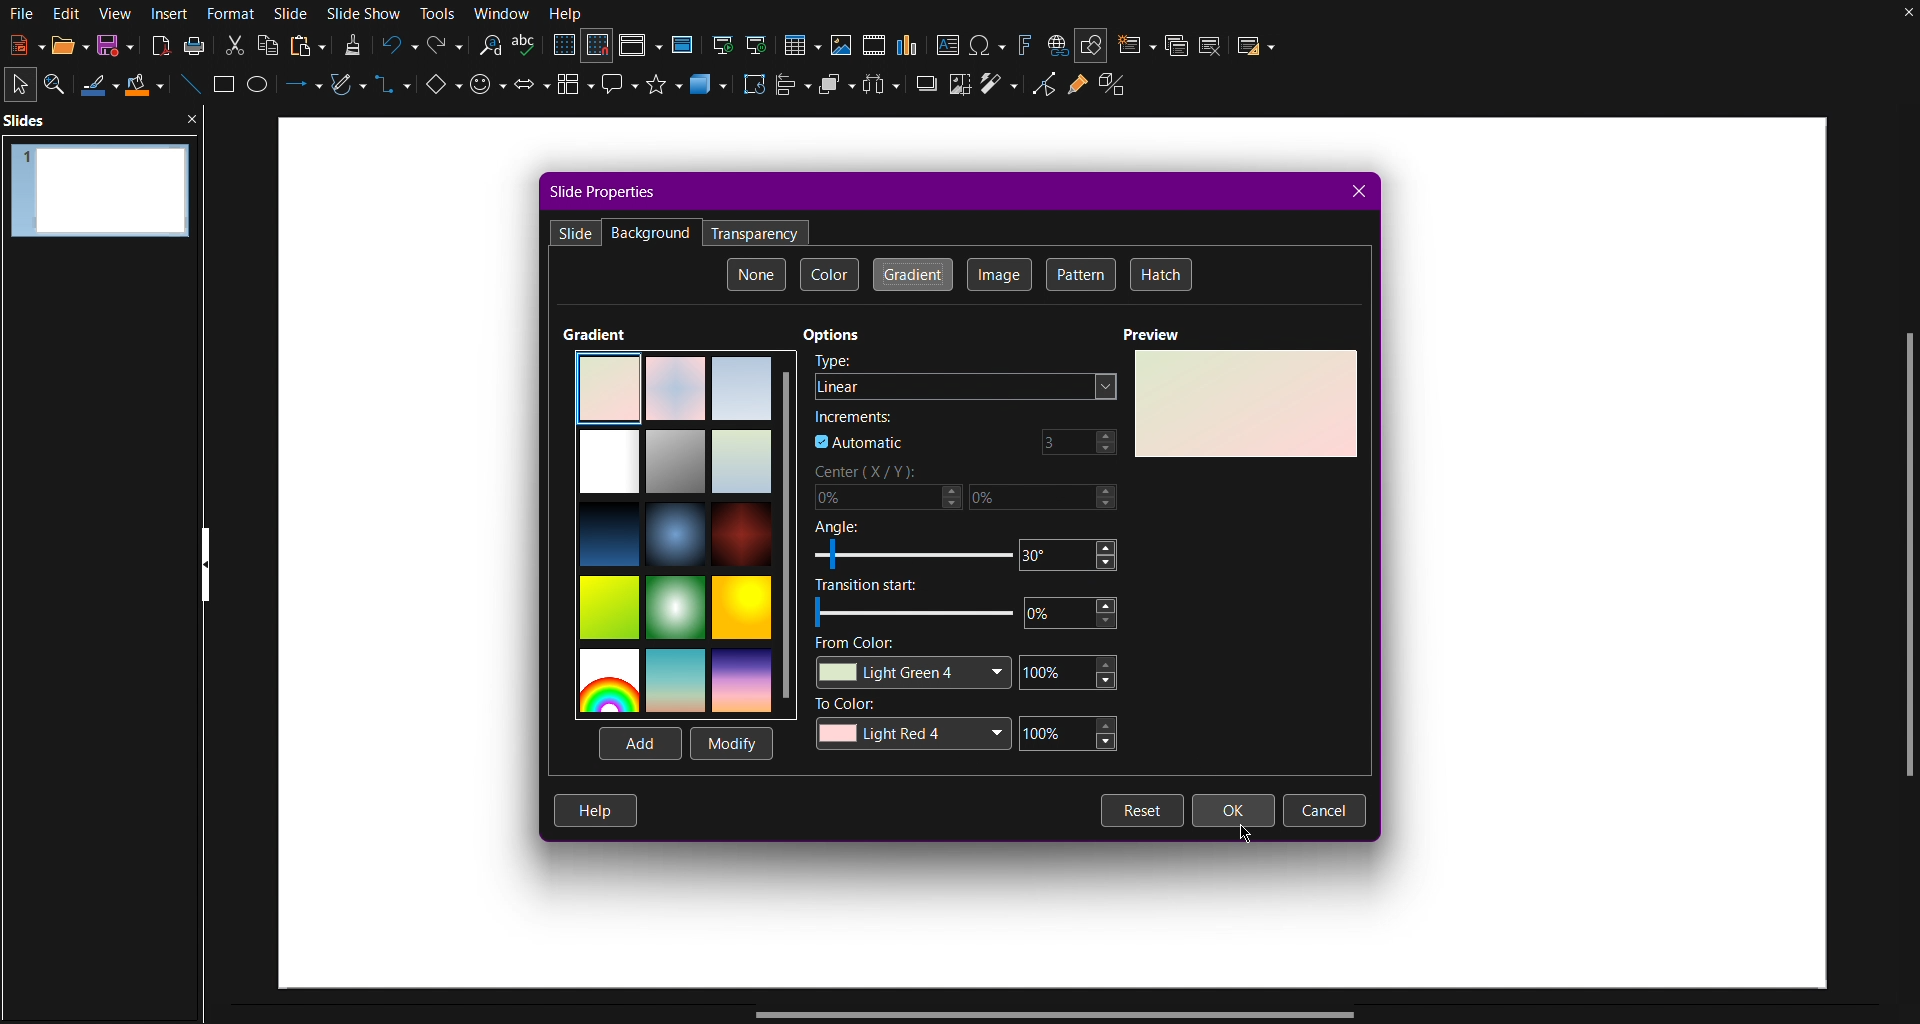 The height and width of the screenshot is (1024, 1920). What do you see at coordinates (1064, 1013) in the screenshot?
I see `Scrollbar` at bounding box center [1064, 1013].